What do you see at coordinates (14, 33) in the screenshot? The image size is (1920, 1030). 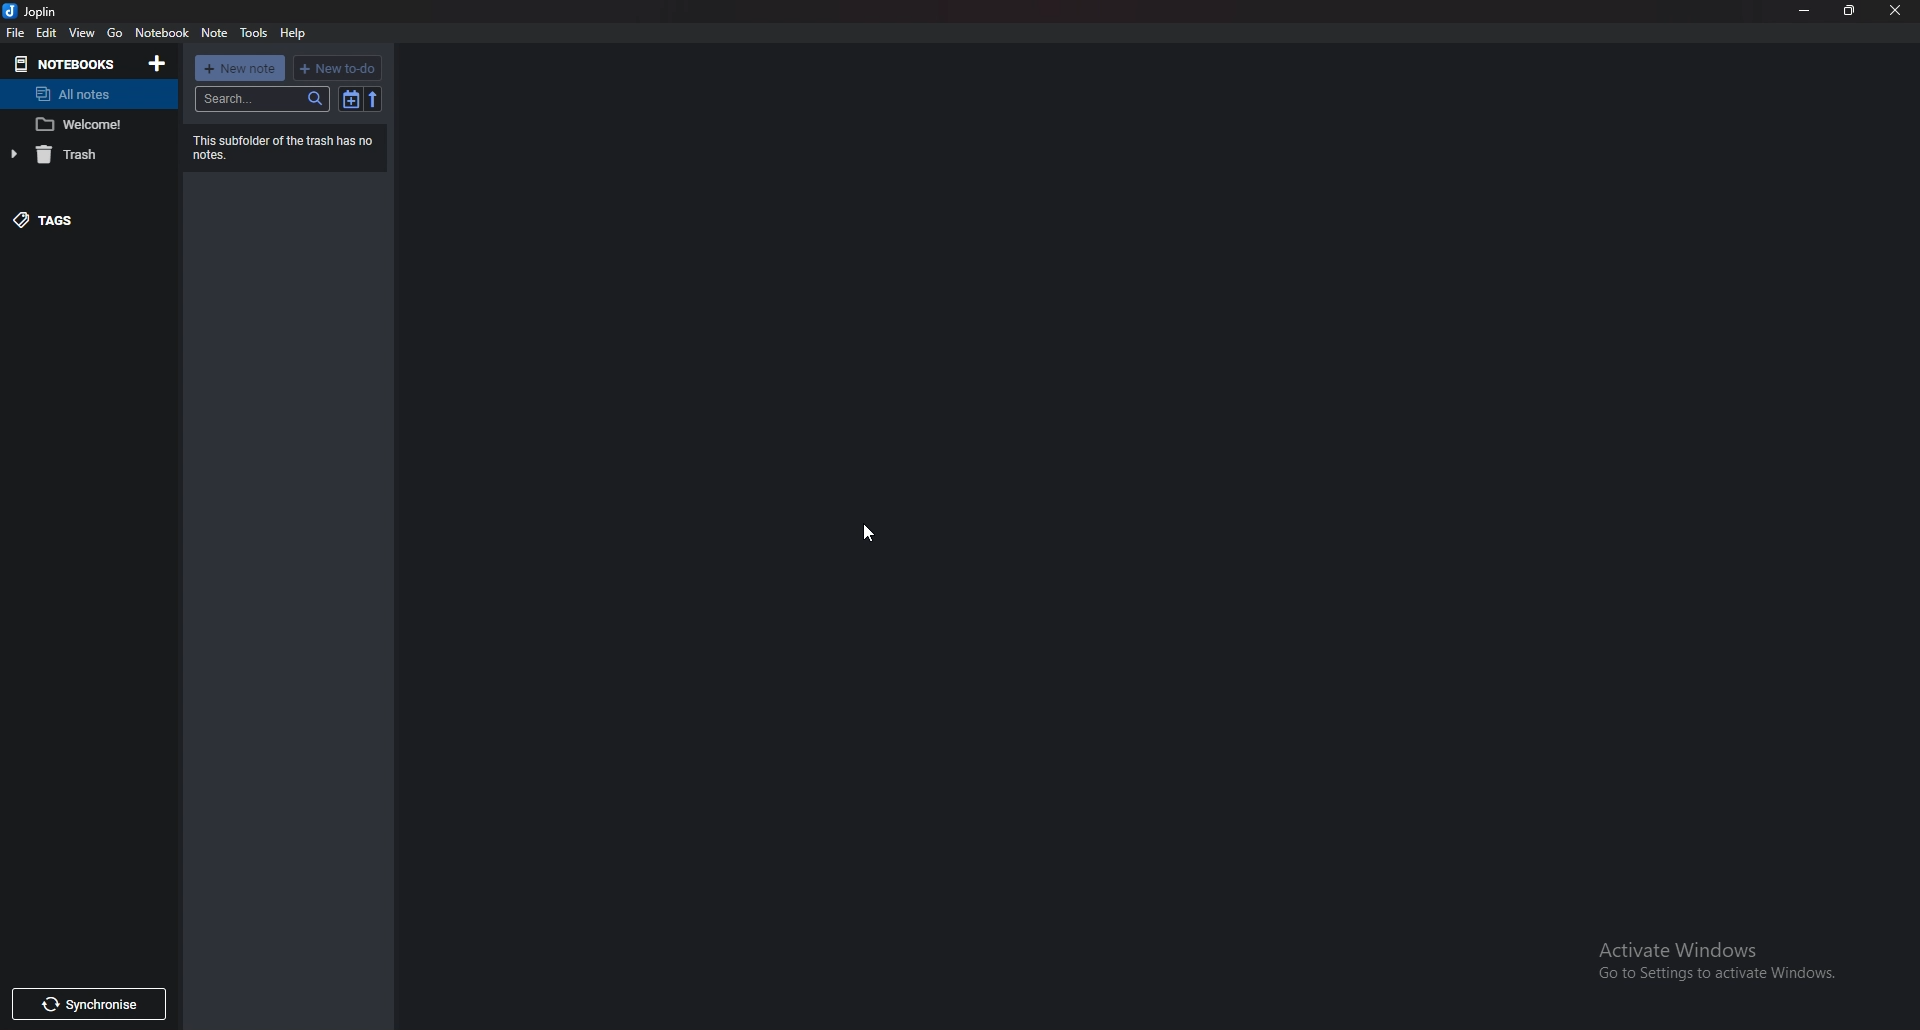 I see `file` at bounding box center [14, 33].